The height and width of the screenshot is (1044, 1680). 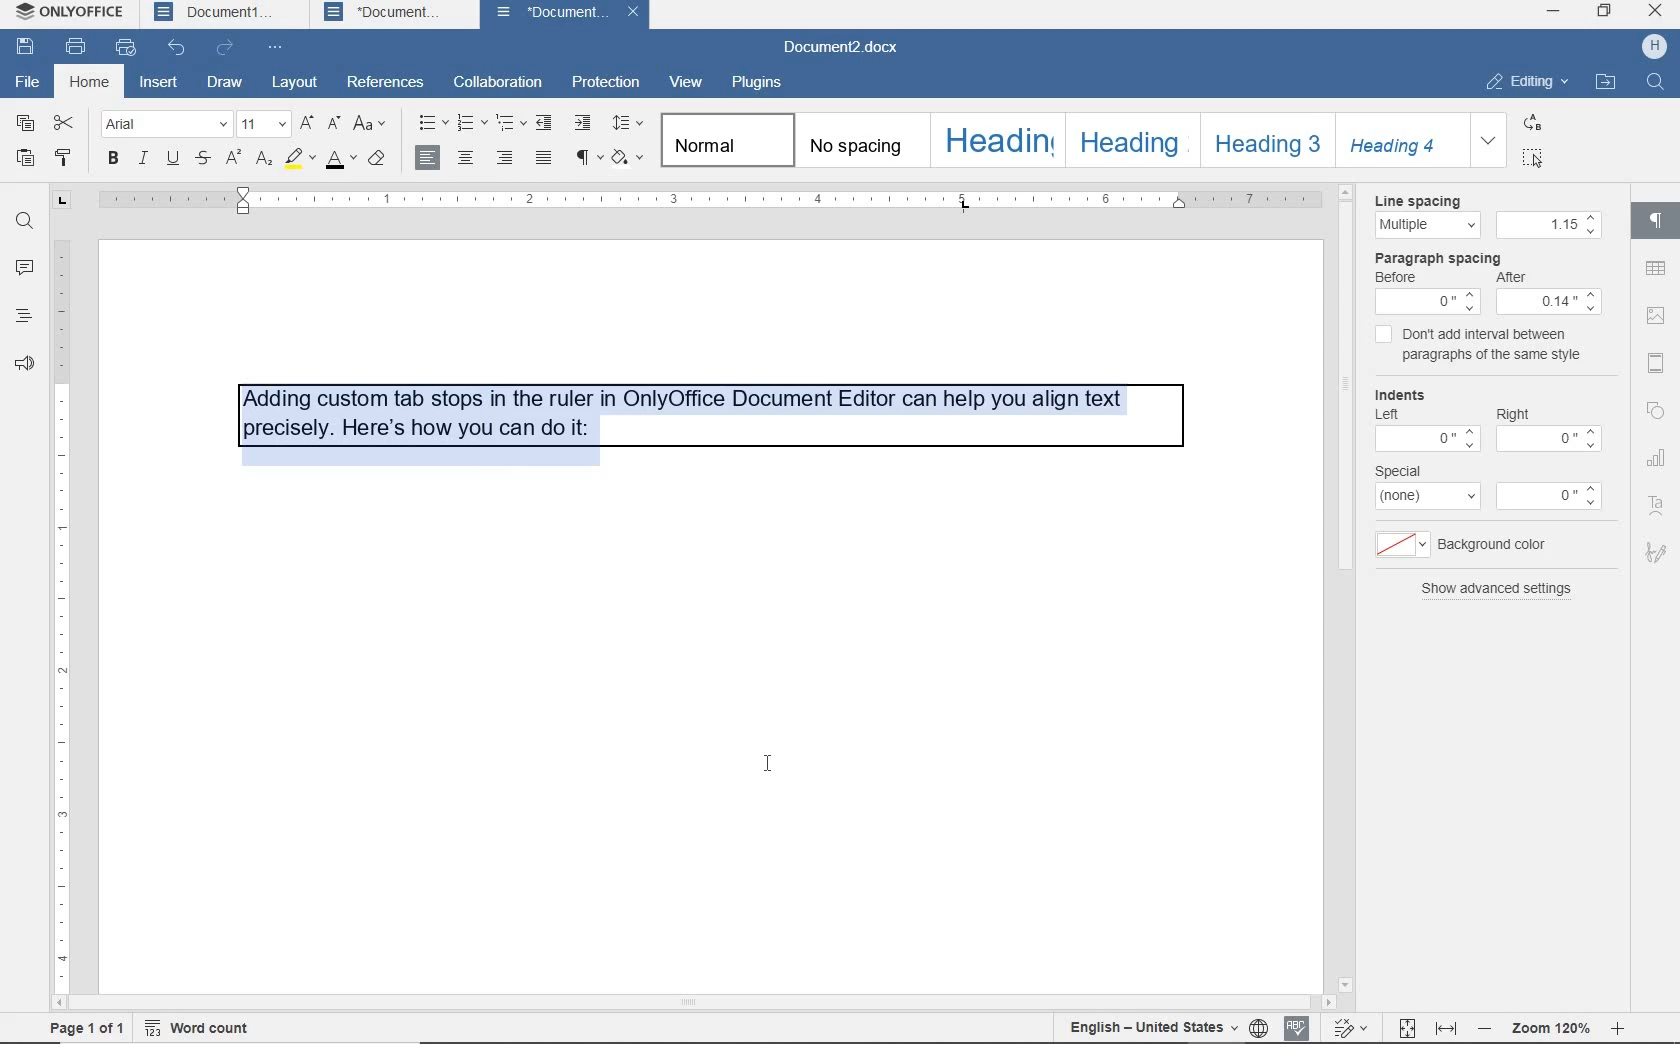 What do you see at coordinates (1508, 597) in the screenshot?
I see `Show advanced settings` at bounding box center [1508, 597].